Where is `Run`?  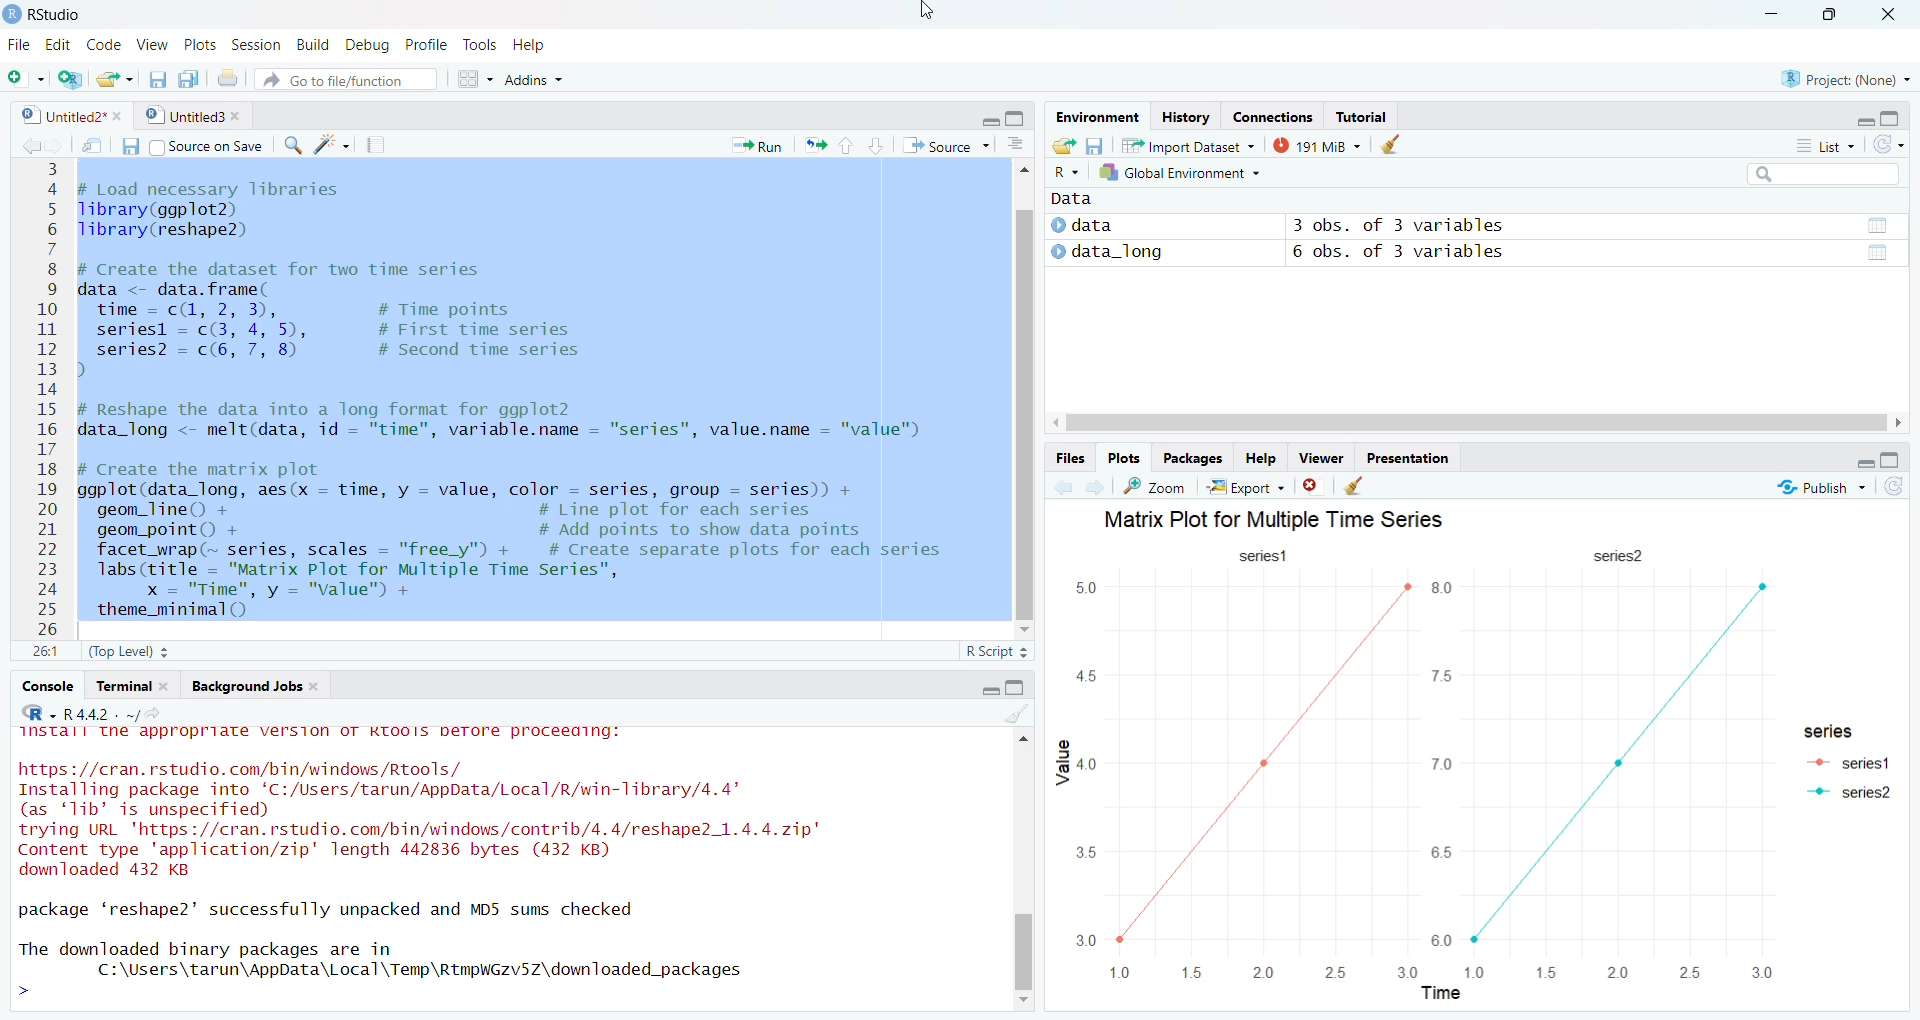 Run is located at coordinates (759, 145).